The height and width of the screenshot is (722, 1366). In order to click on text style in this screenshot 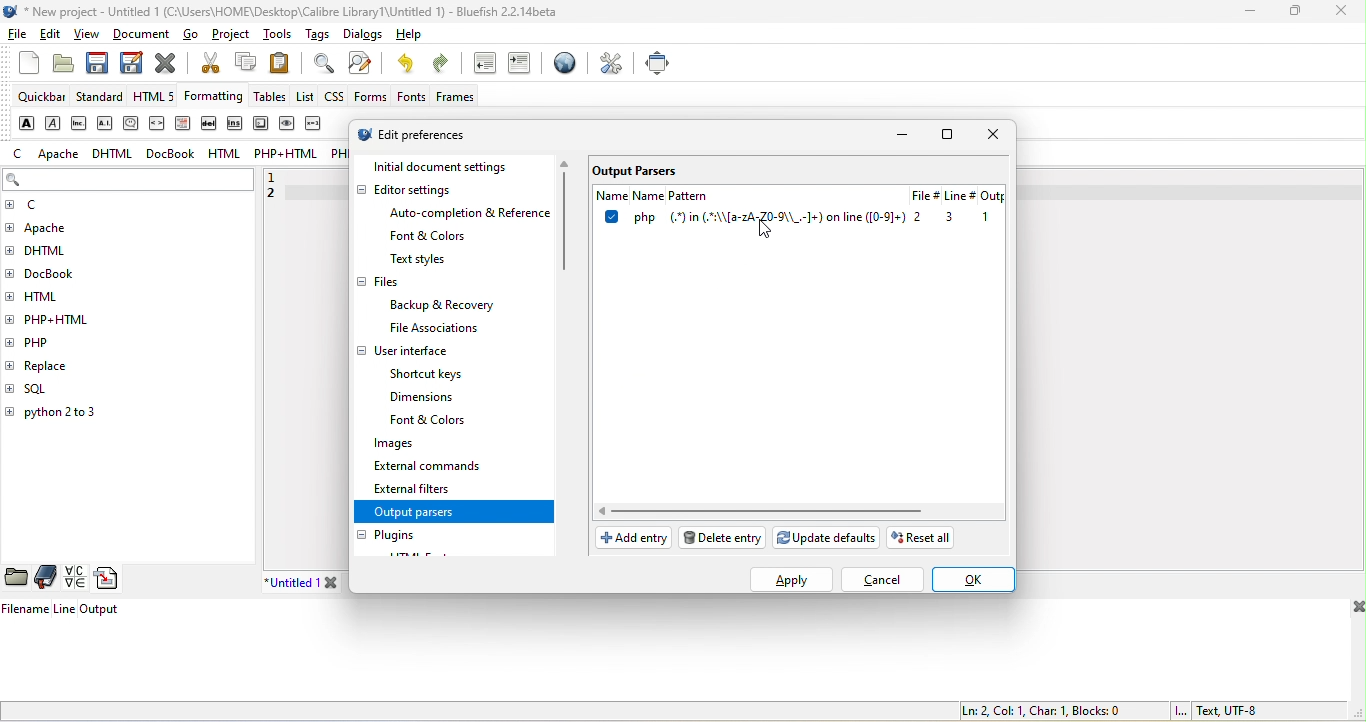, I will do `click(419, 260)`.